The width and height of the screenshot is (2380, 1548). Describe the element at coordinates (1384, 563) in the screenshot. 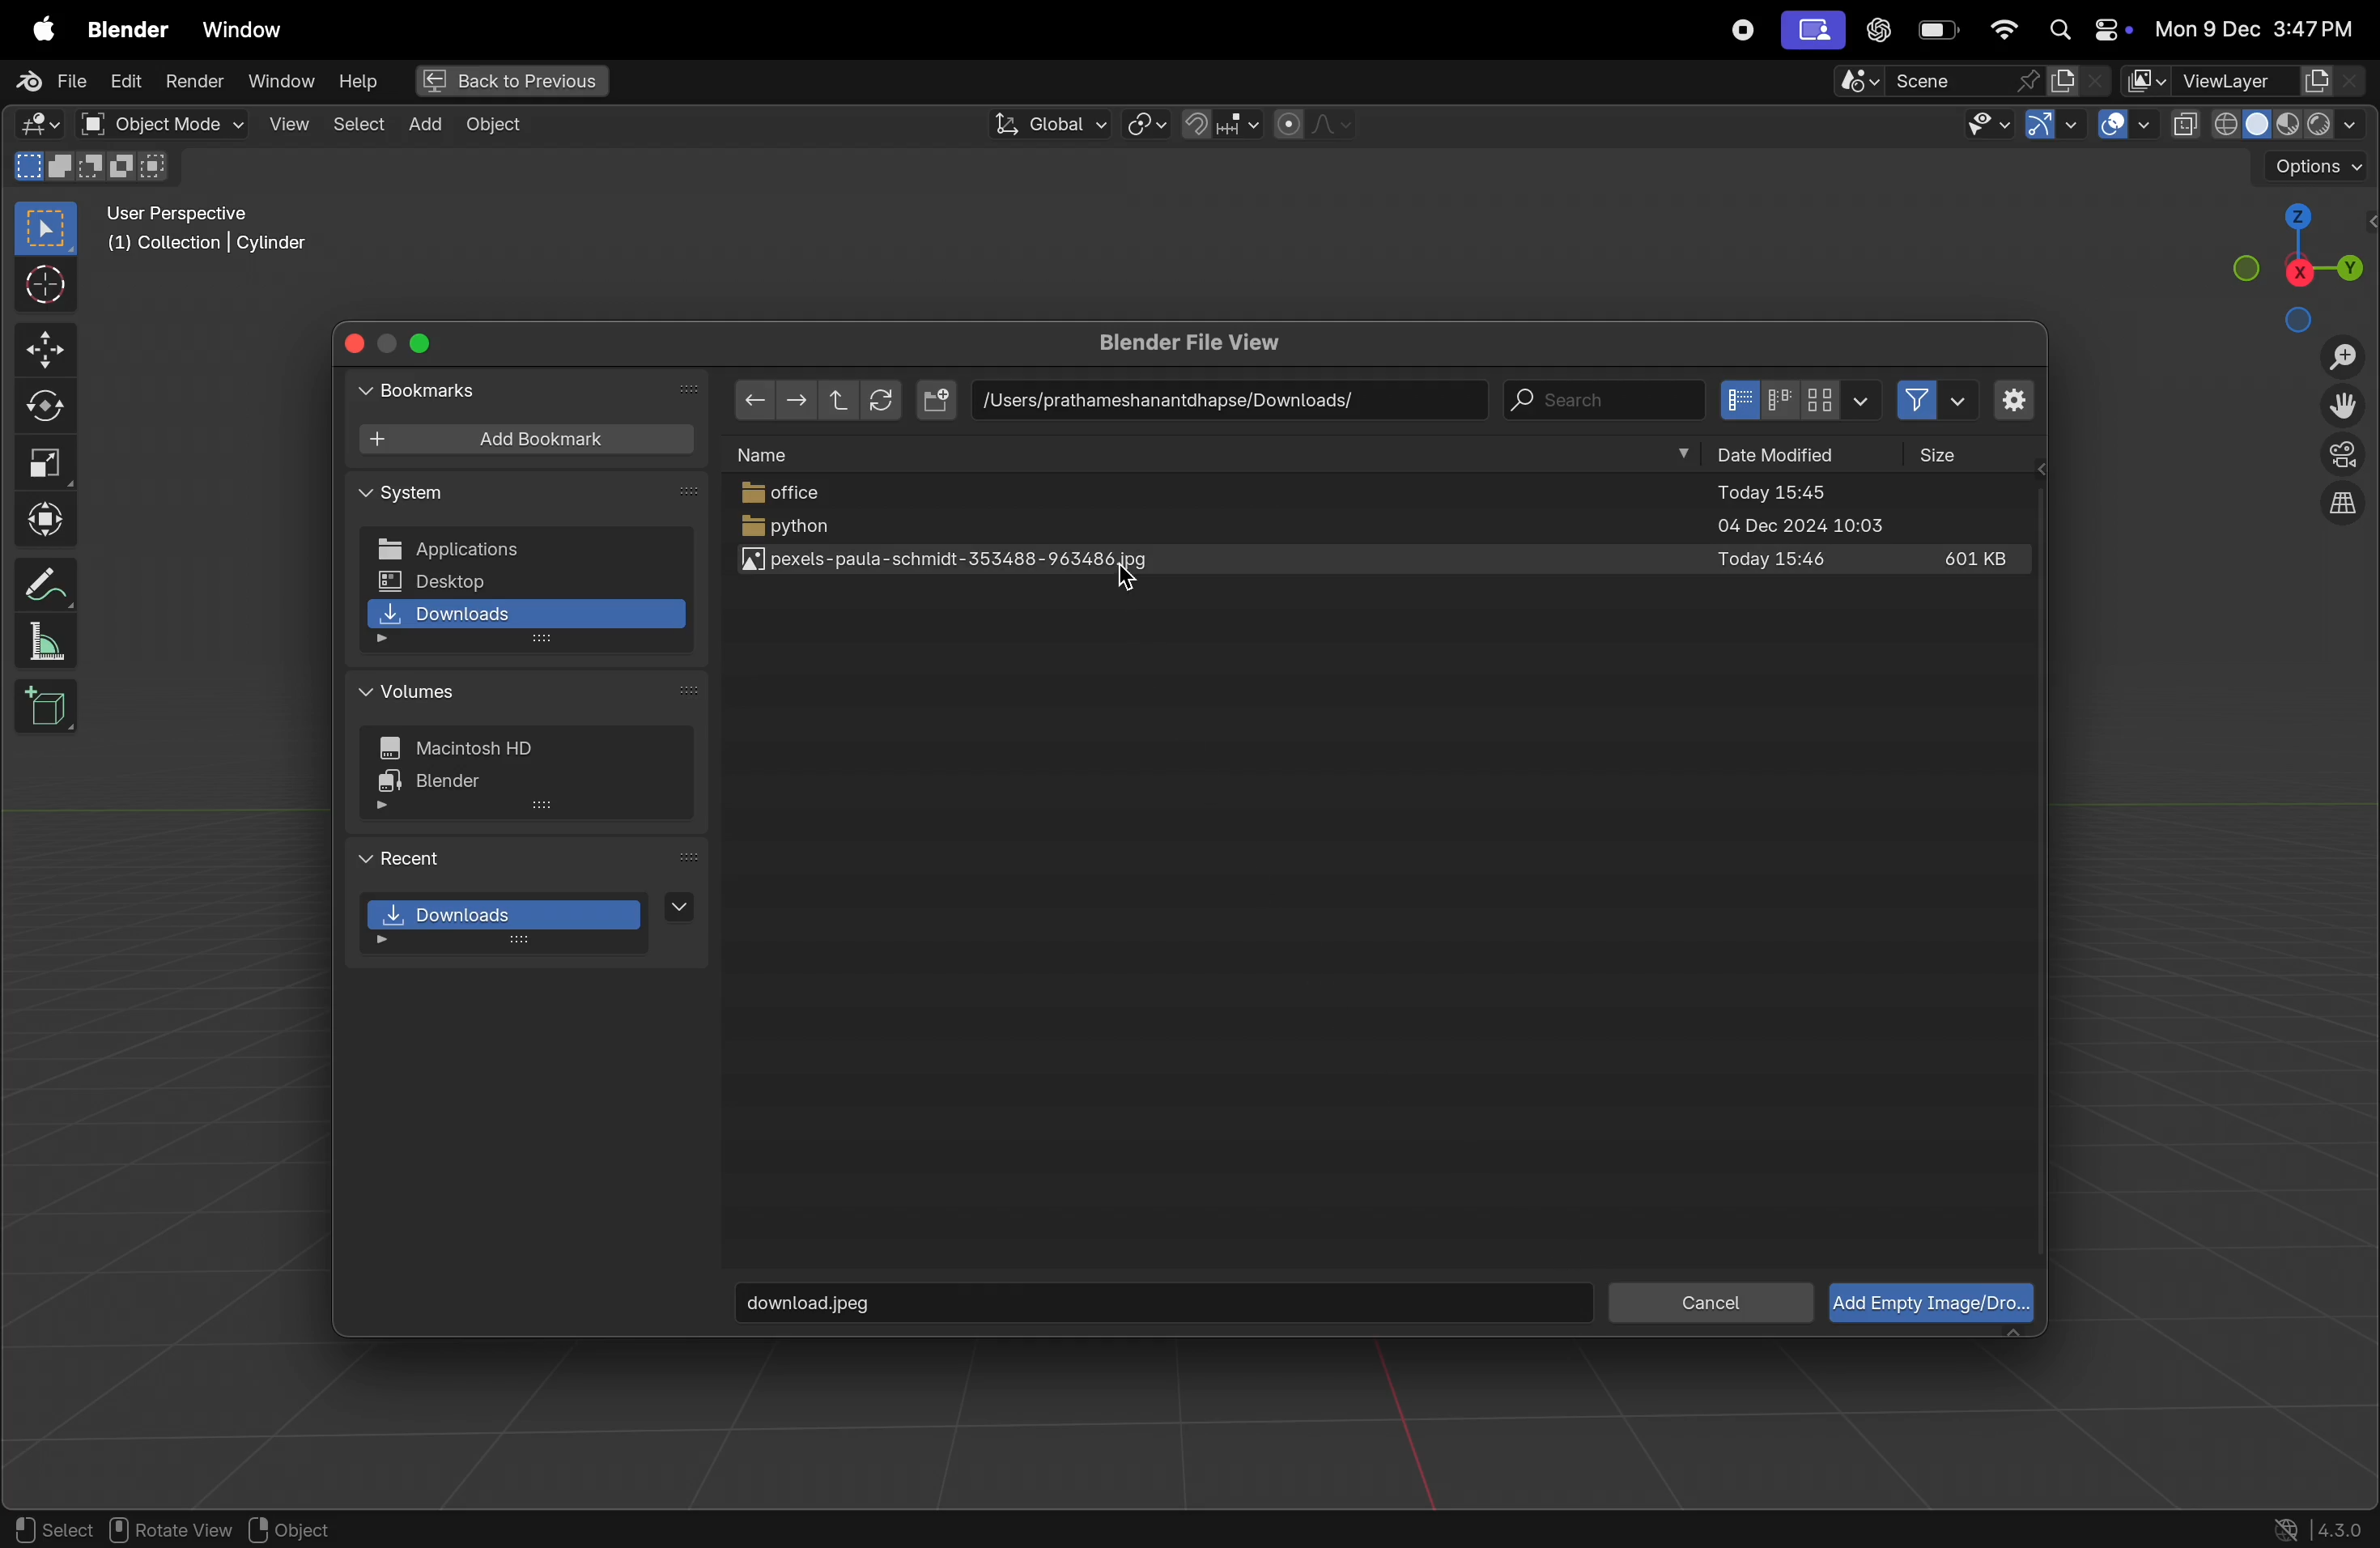

I see `` at that location.